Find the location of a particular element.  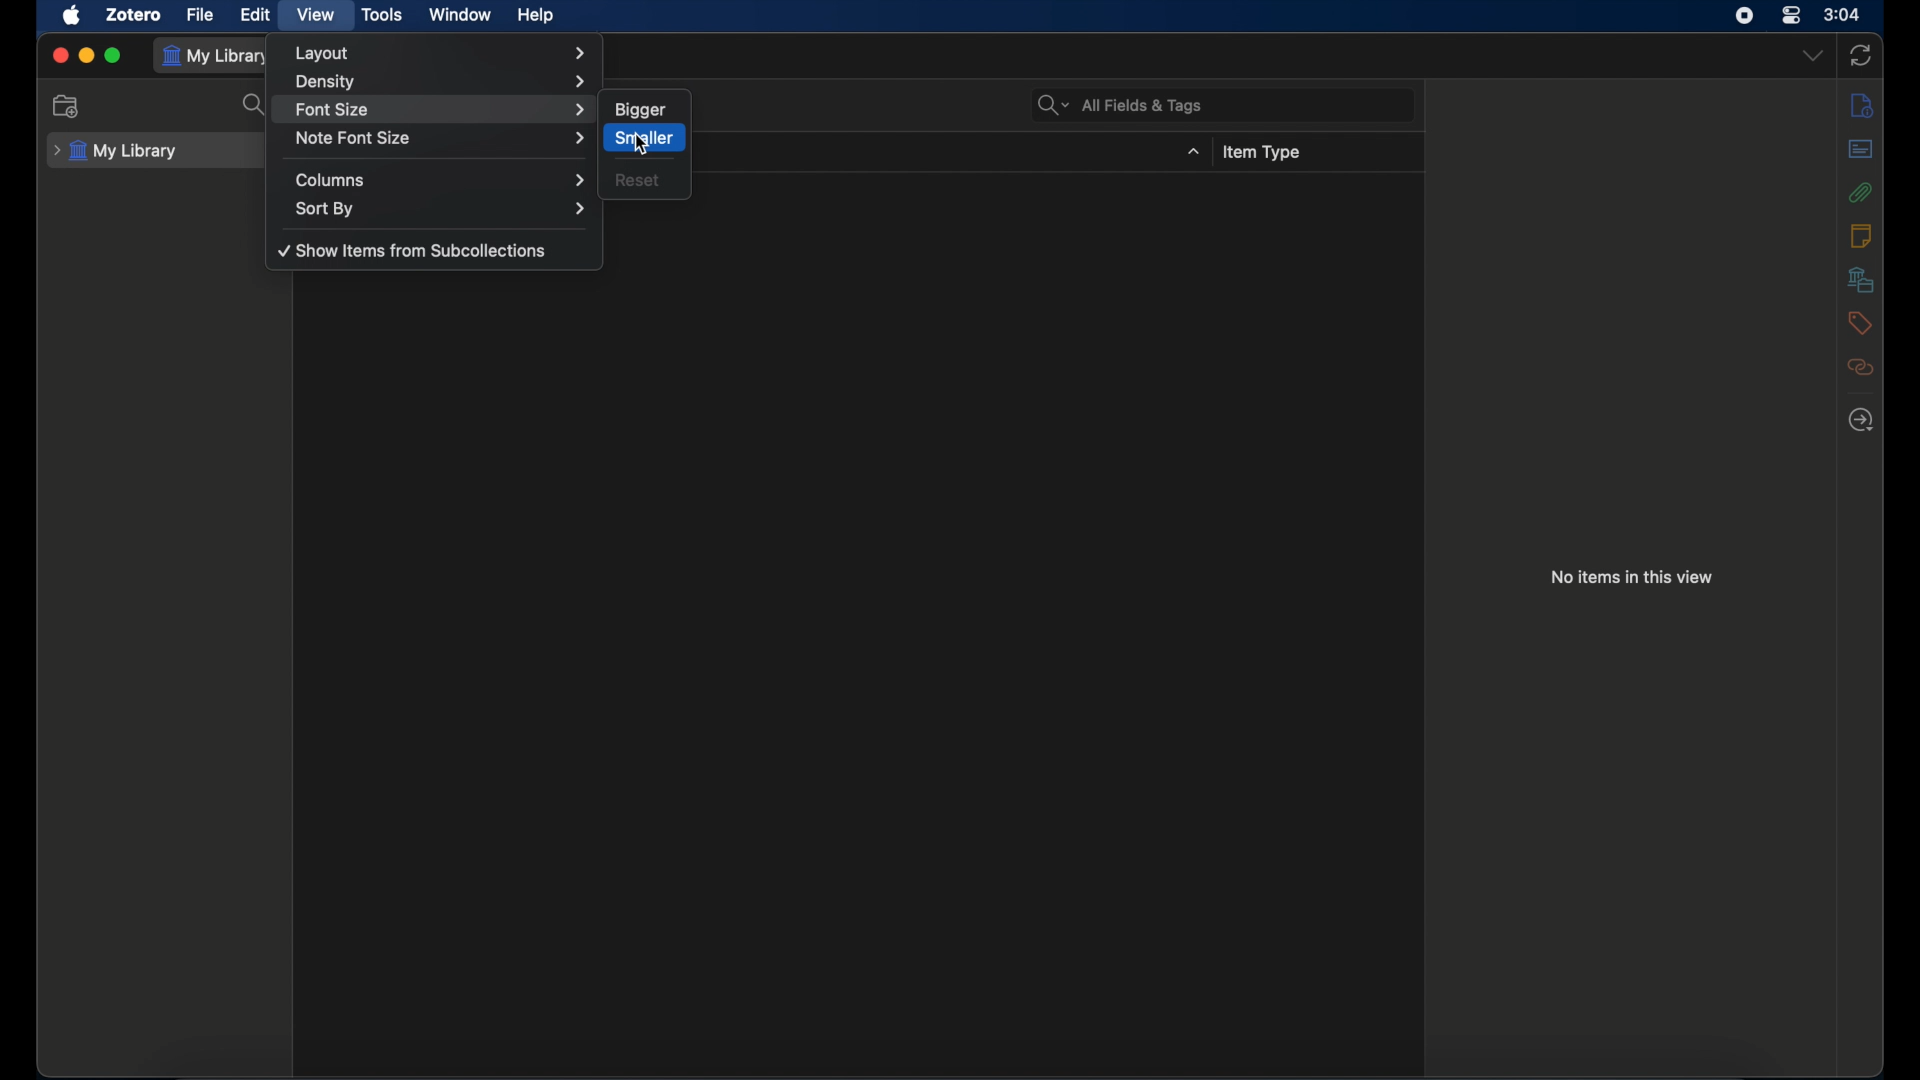

dropdown is located at coordinates (1814, 54).